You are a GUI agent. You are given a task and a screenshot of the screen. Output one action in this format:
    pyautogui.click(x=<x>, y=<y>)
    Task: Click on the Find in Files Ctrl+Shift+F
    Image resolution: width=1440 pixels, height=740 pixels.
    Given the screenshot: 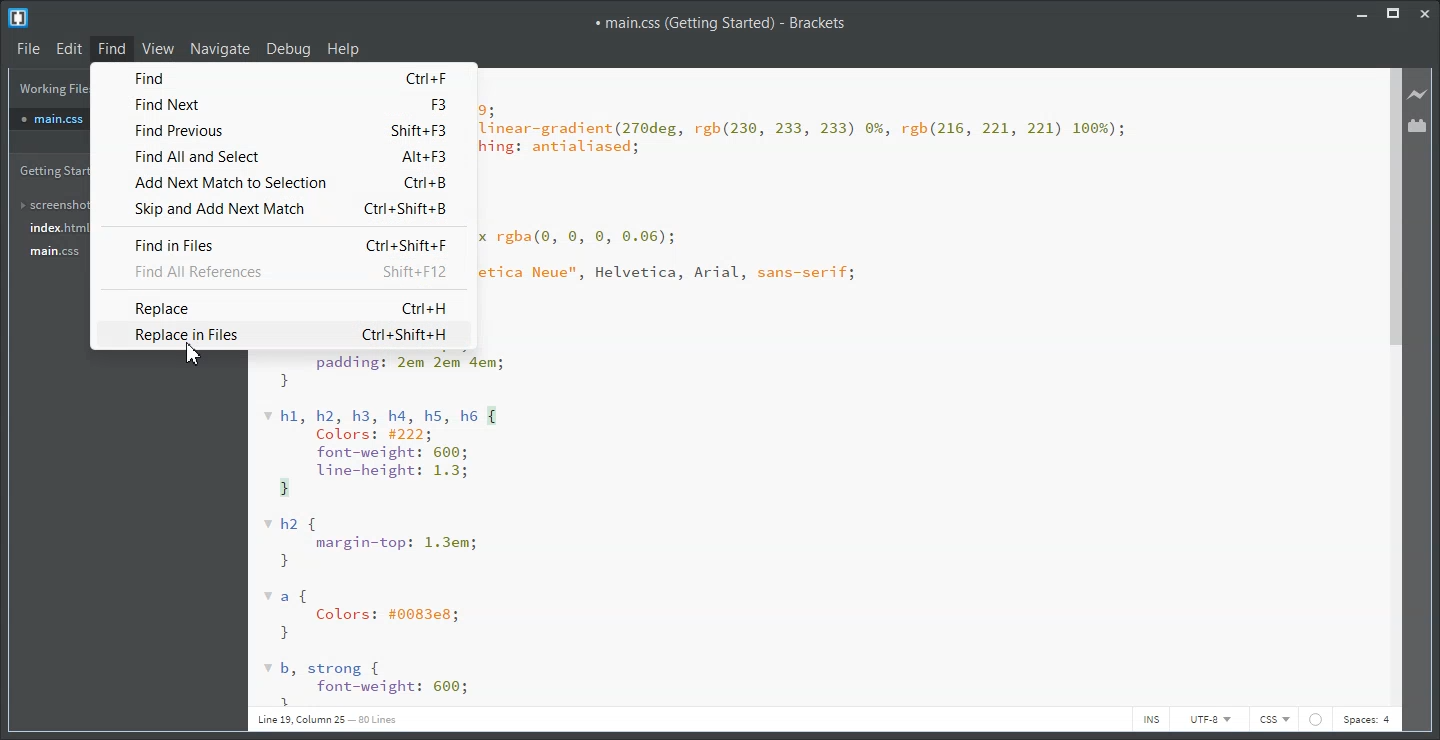 What is the action you would take?
    pyautogui.click(x=293, y=246)
    